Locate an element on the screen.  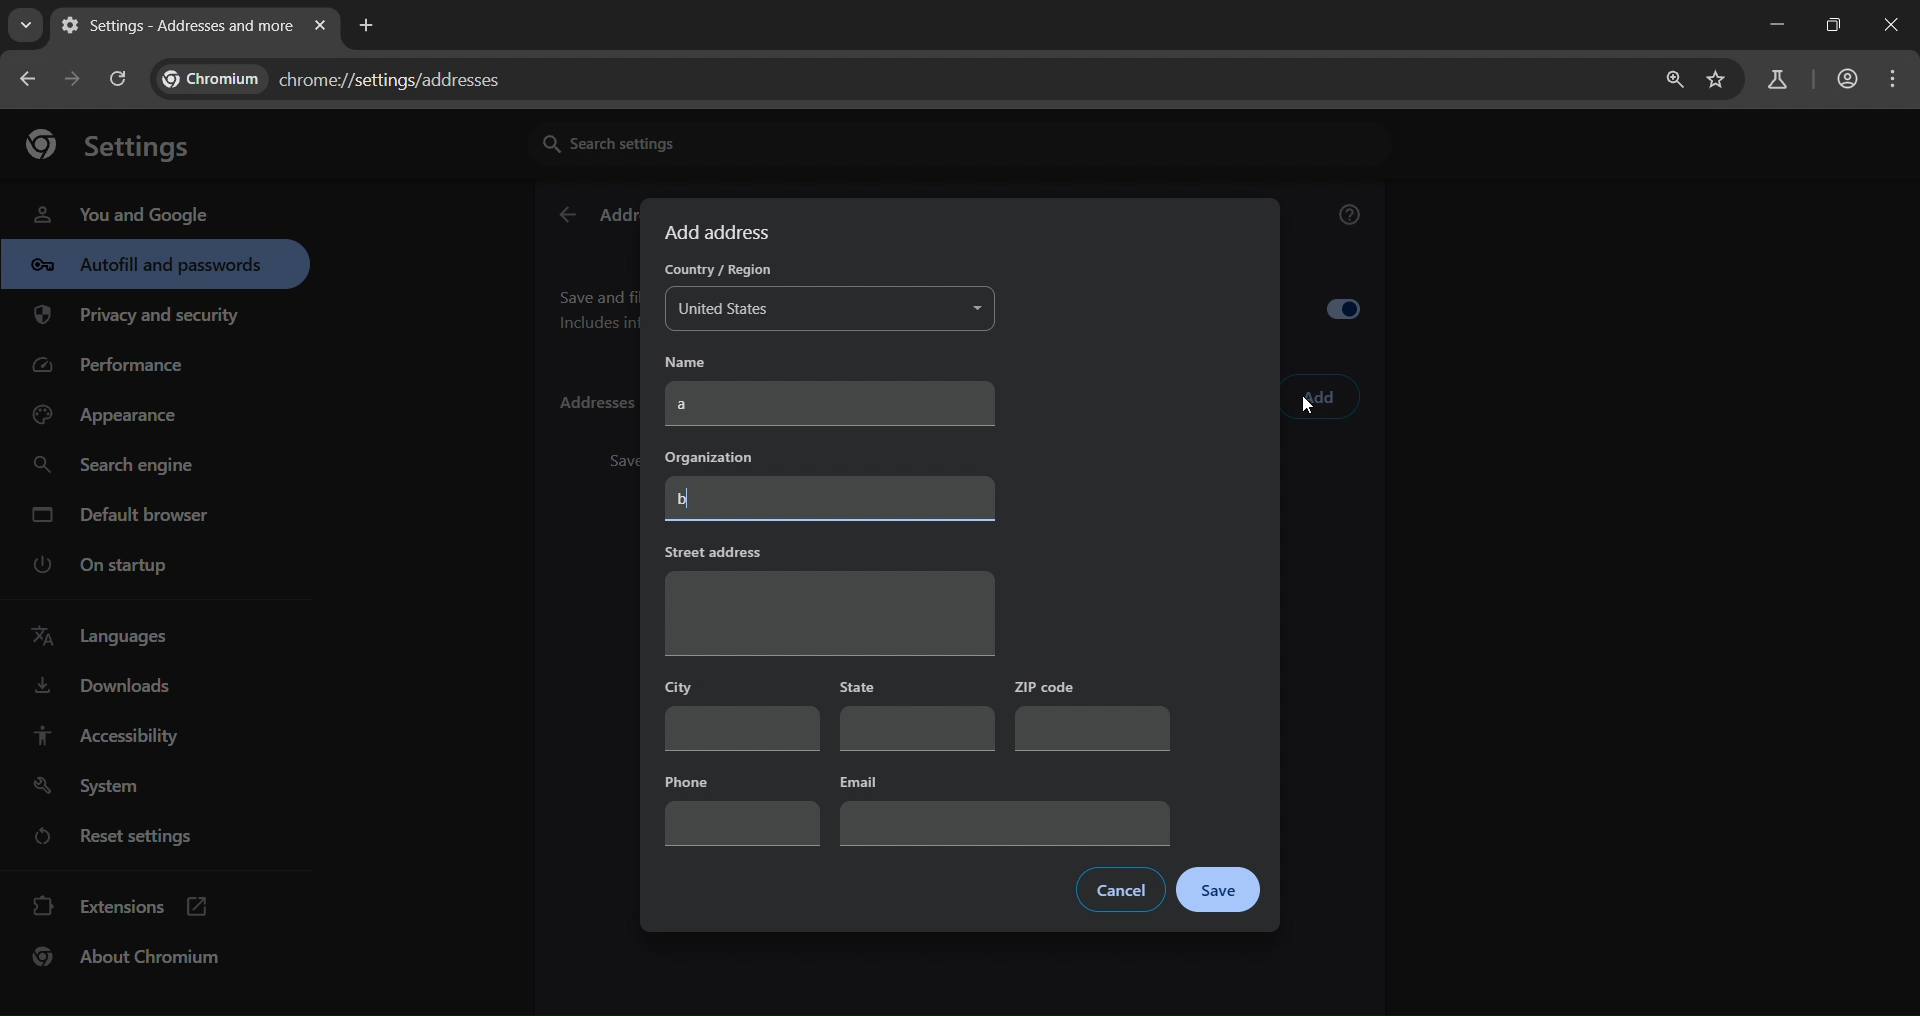
new tab is located at coordinates (367, 23).